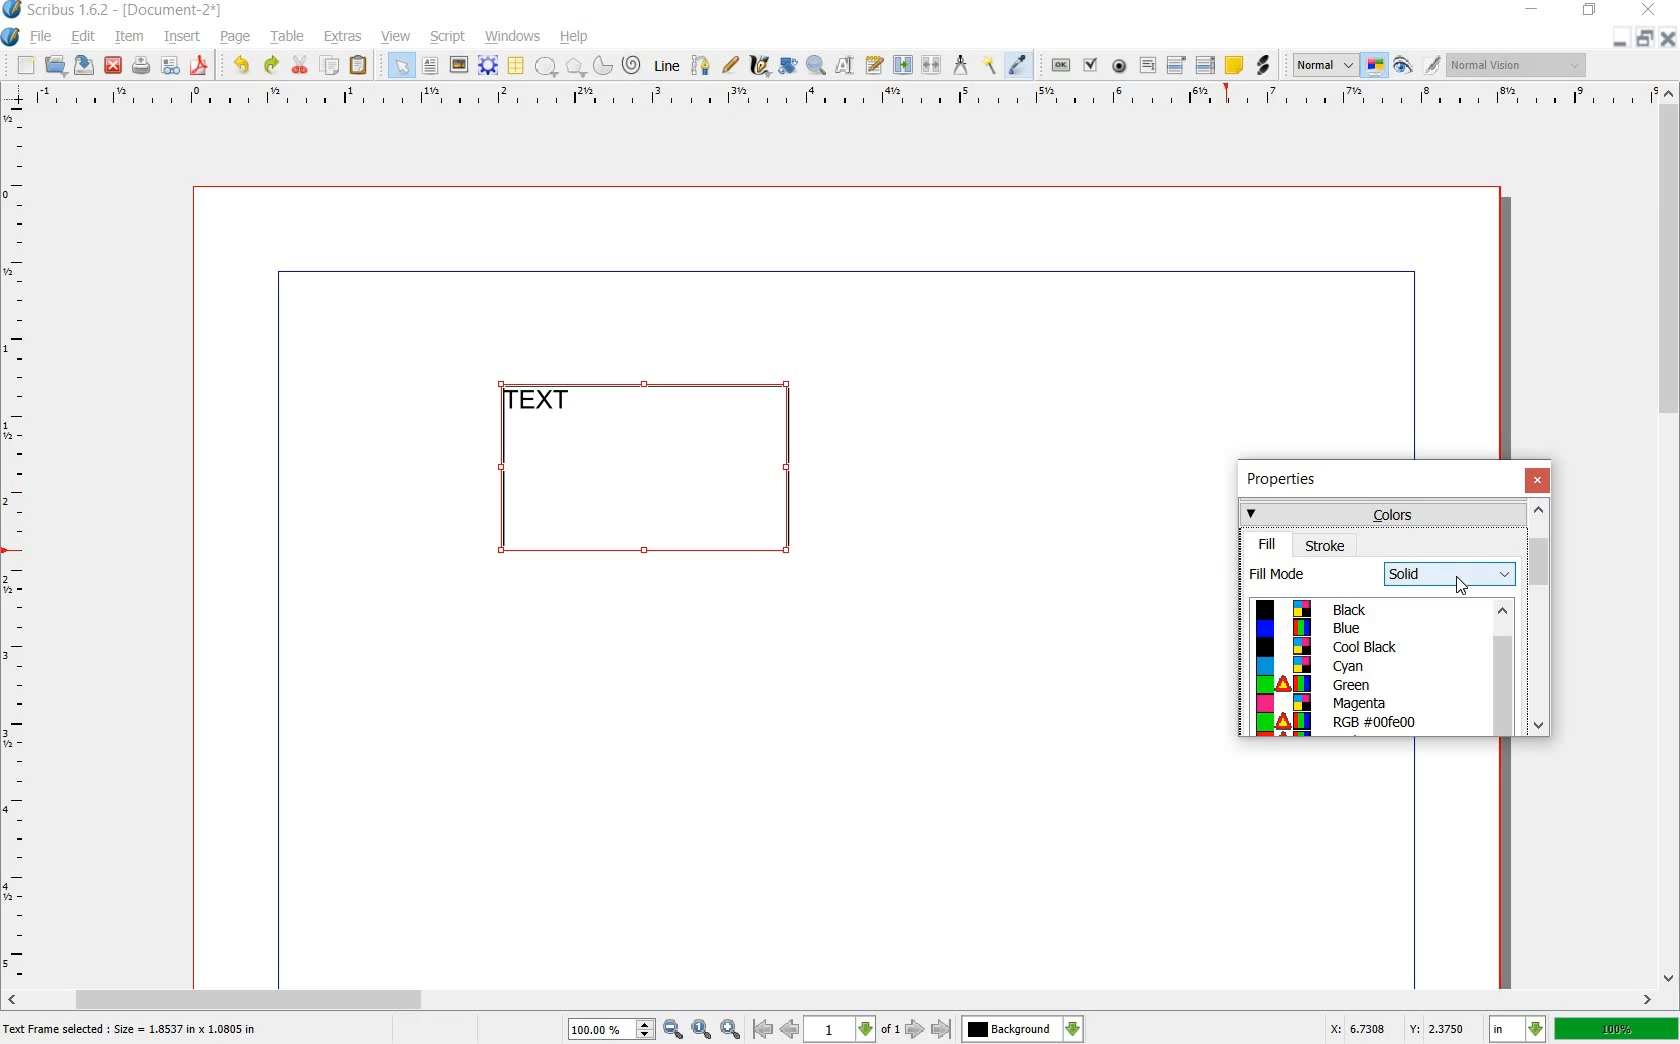  What do you see at coordinates (838, 1030) in the screenshot?
I see `1` at bounding box center [838, 1030].